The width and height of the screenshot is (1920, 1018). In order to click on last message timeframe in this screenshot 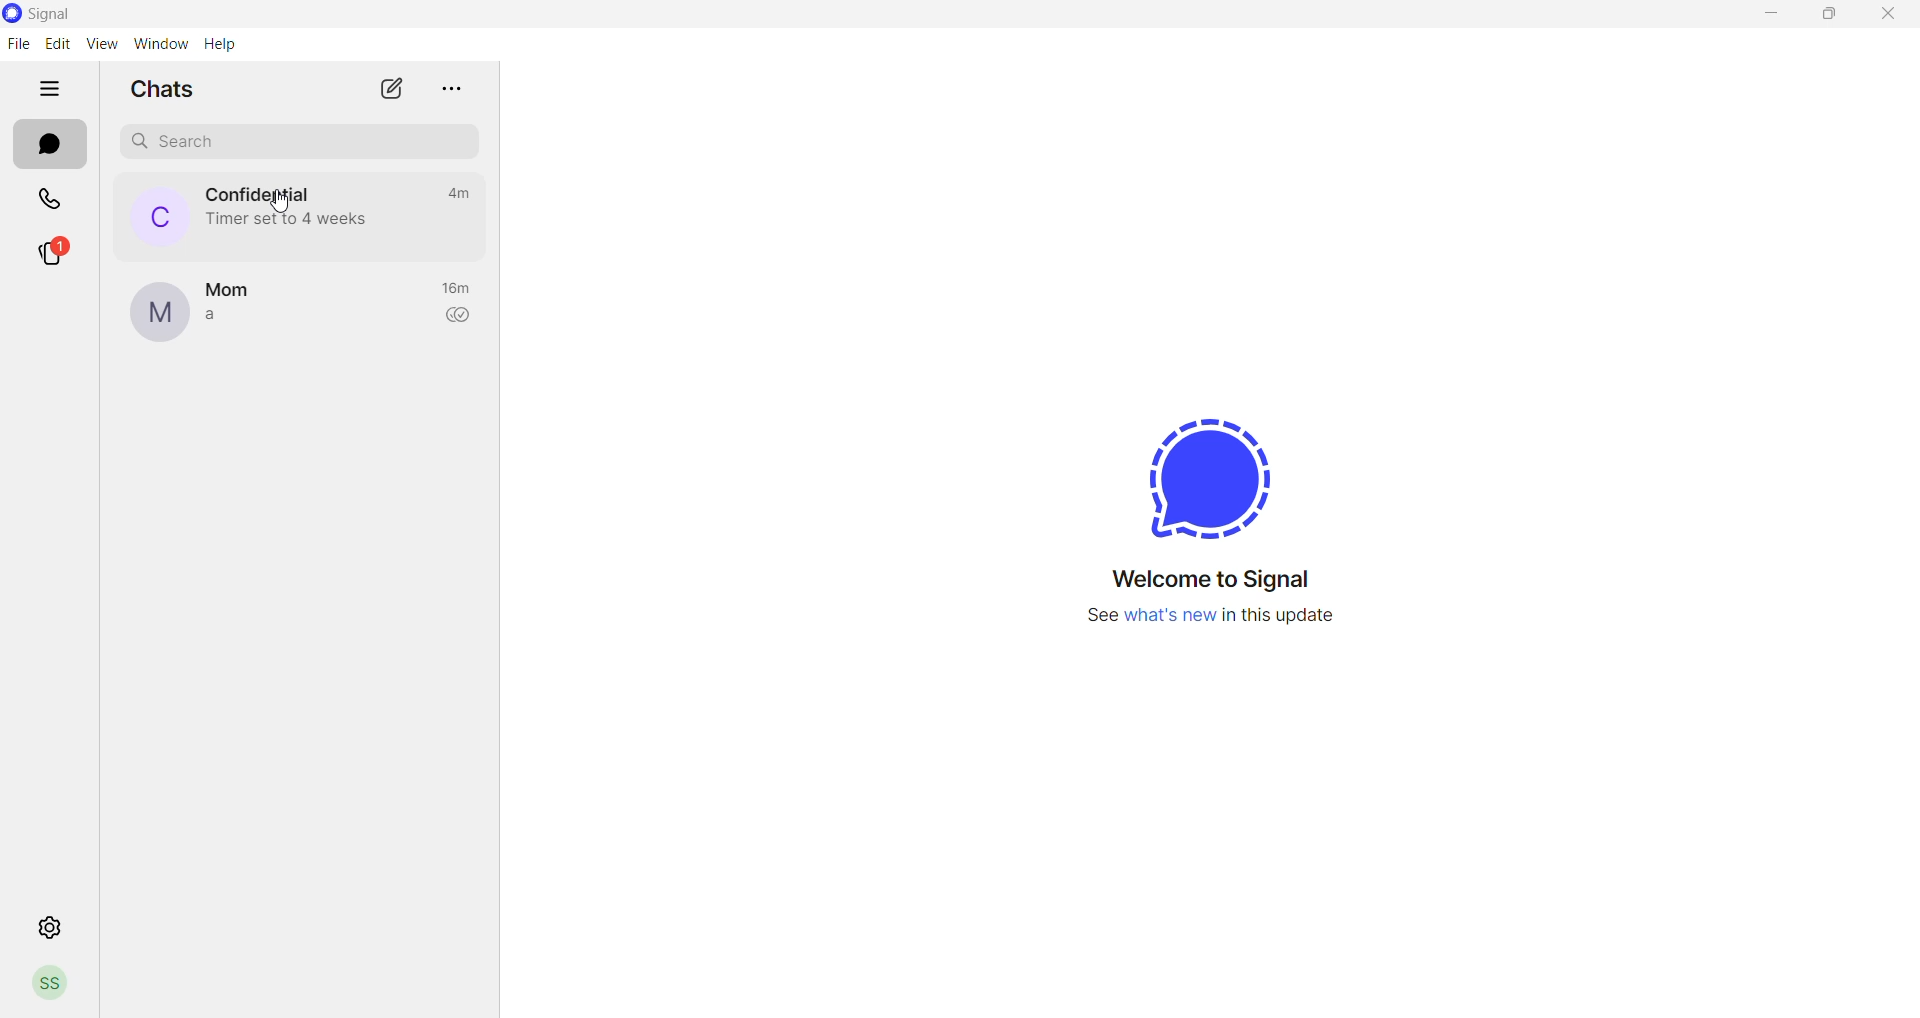, I will do `click(460, 289)`.